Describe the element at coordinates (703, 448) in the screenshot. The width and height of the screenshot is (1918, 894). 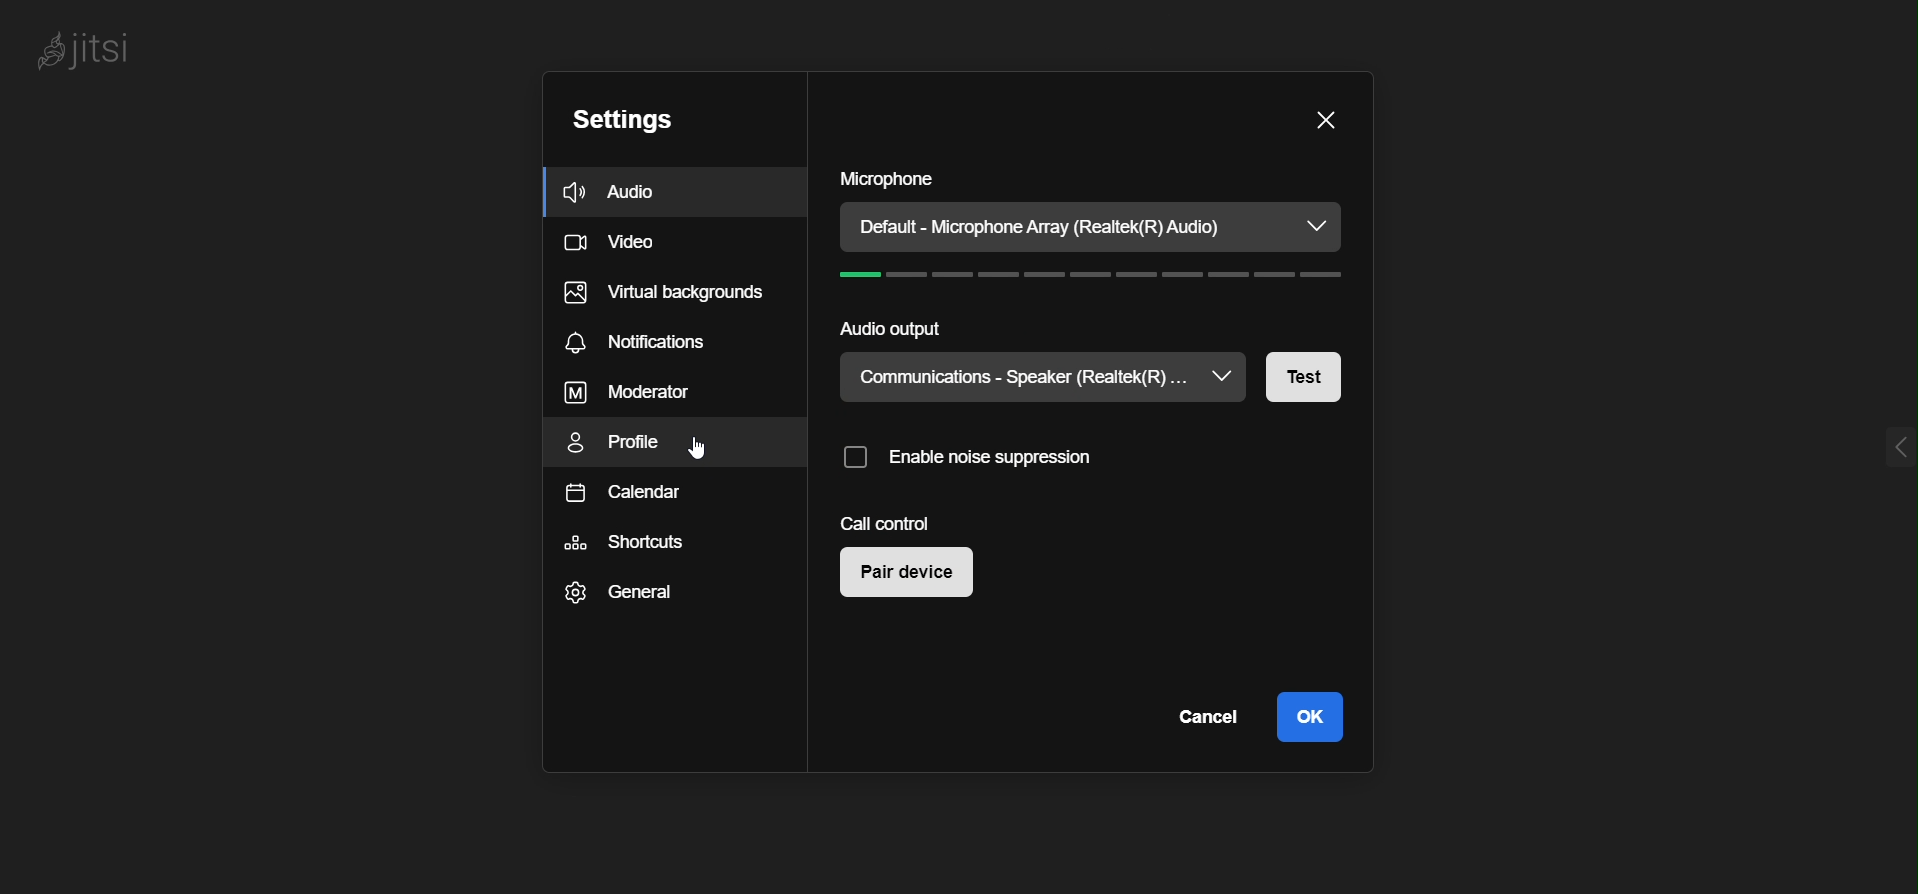
I see `cursor` at that location.